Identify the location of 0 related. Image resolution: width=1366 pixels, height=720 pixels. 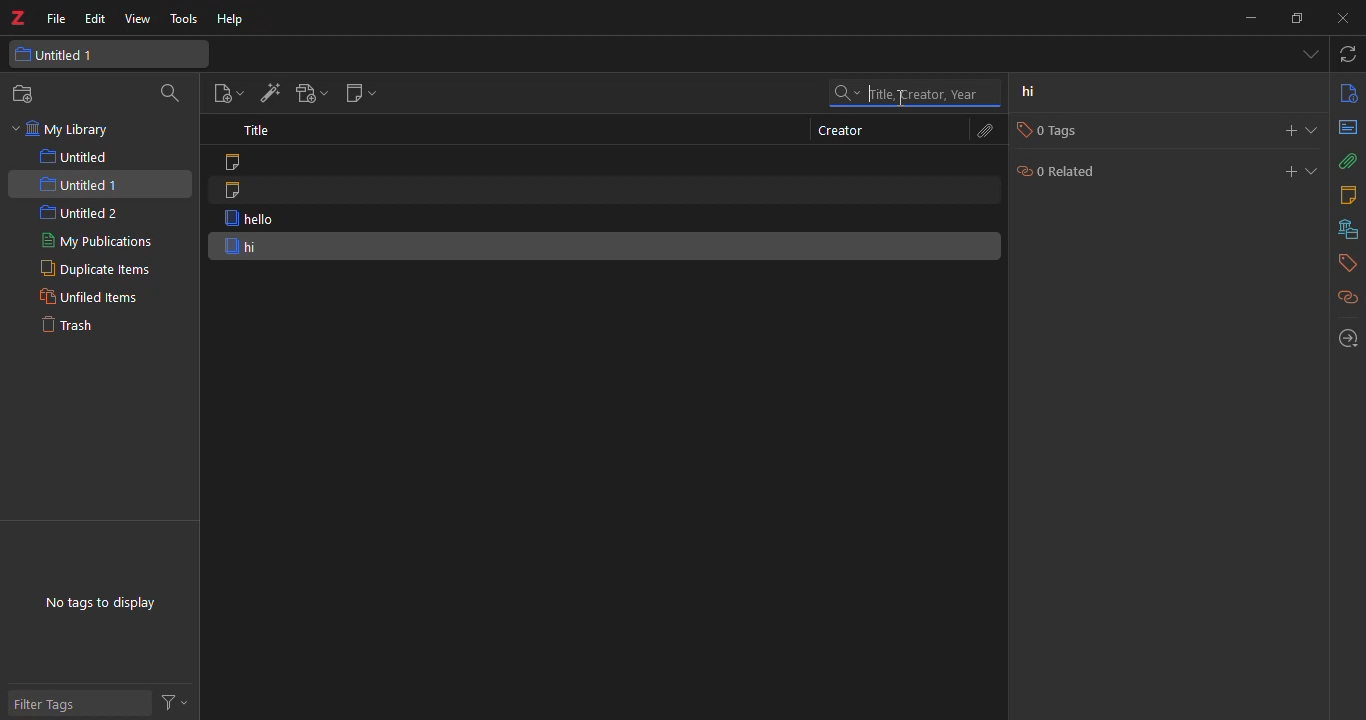
(1068, 173).